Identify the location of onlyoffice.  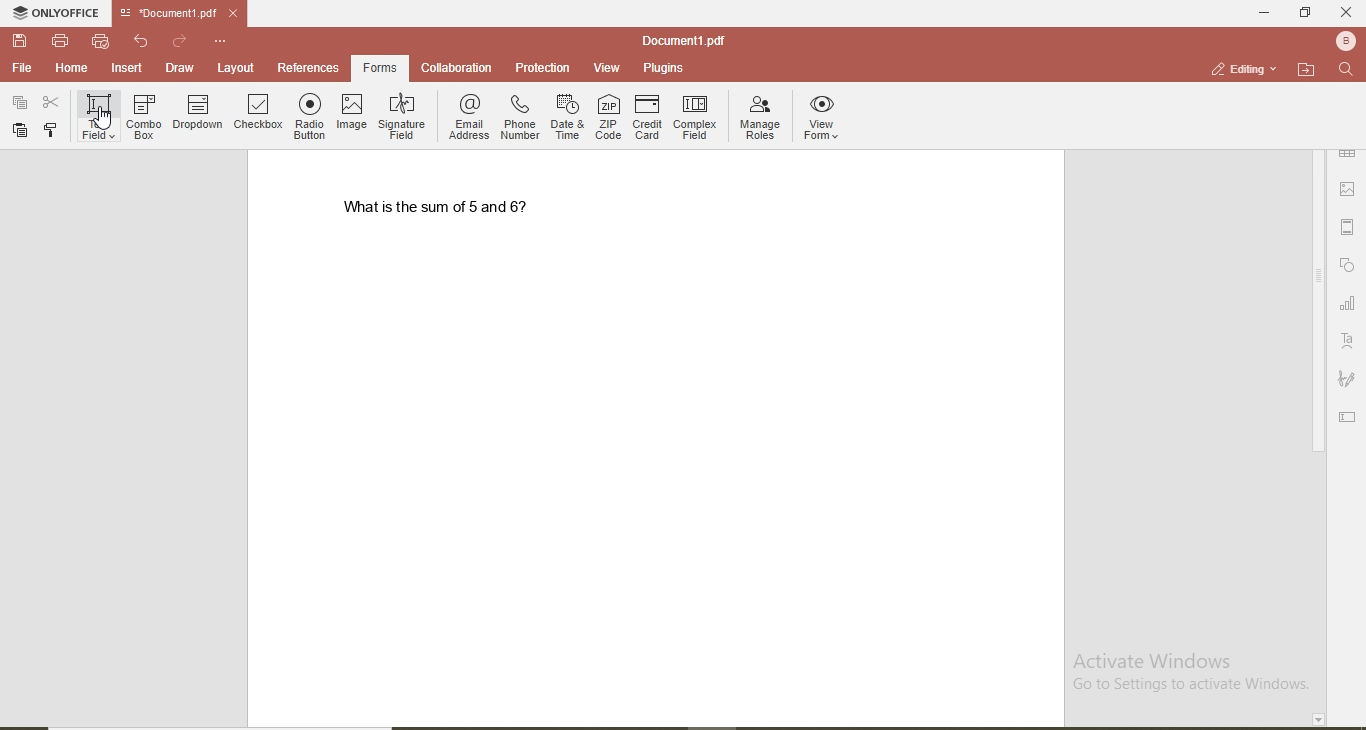
(51, 12).